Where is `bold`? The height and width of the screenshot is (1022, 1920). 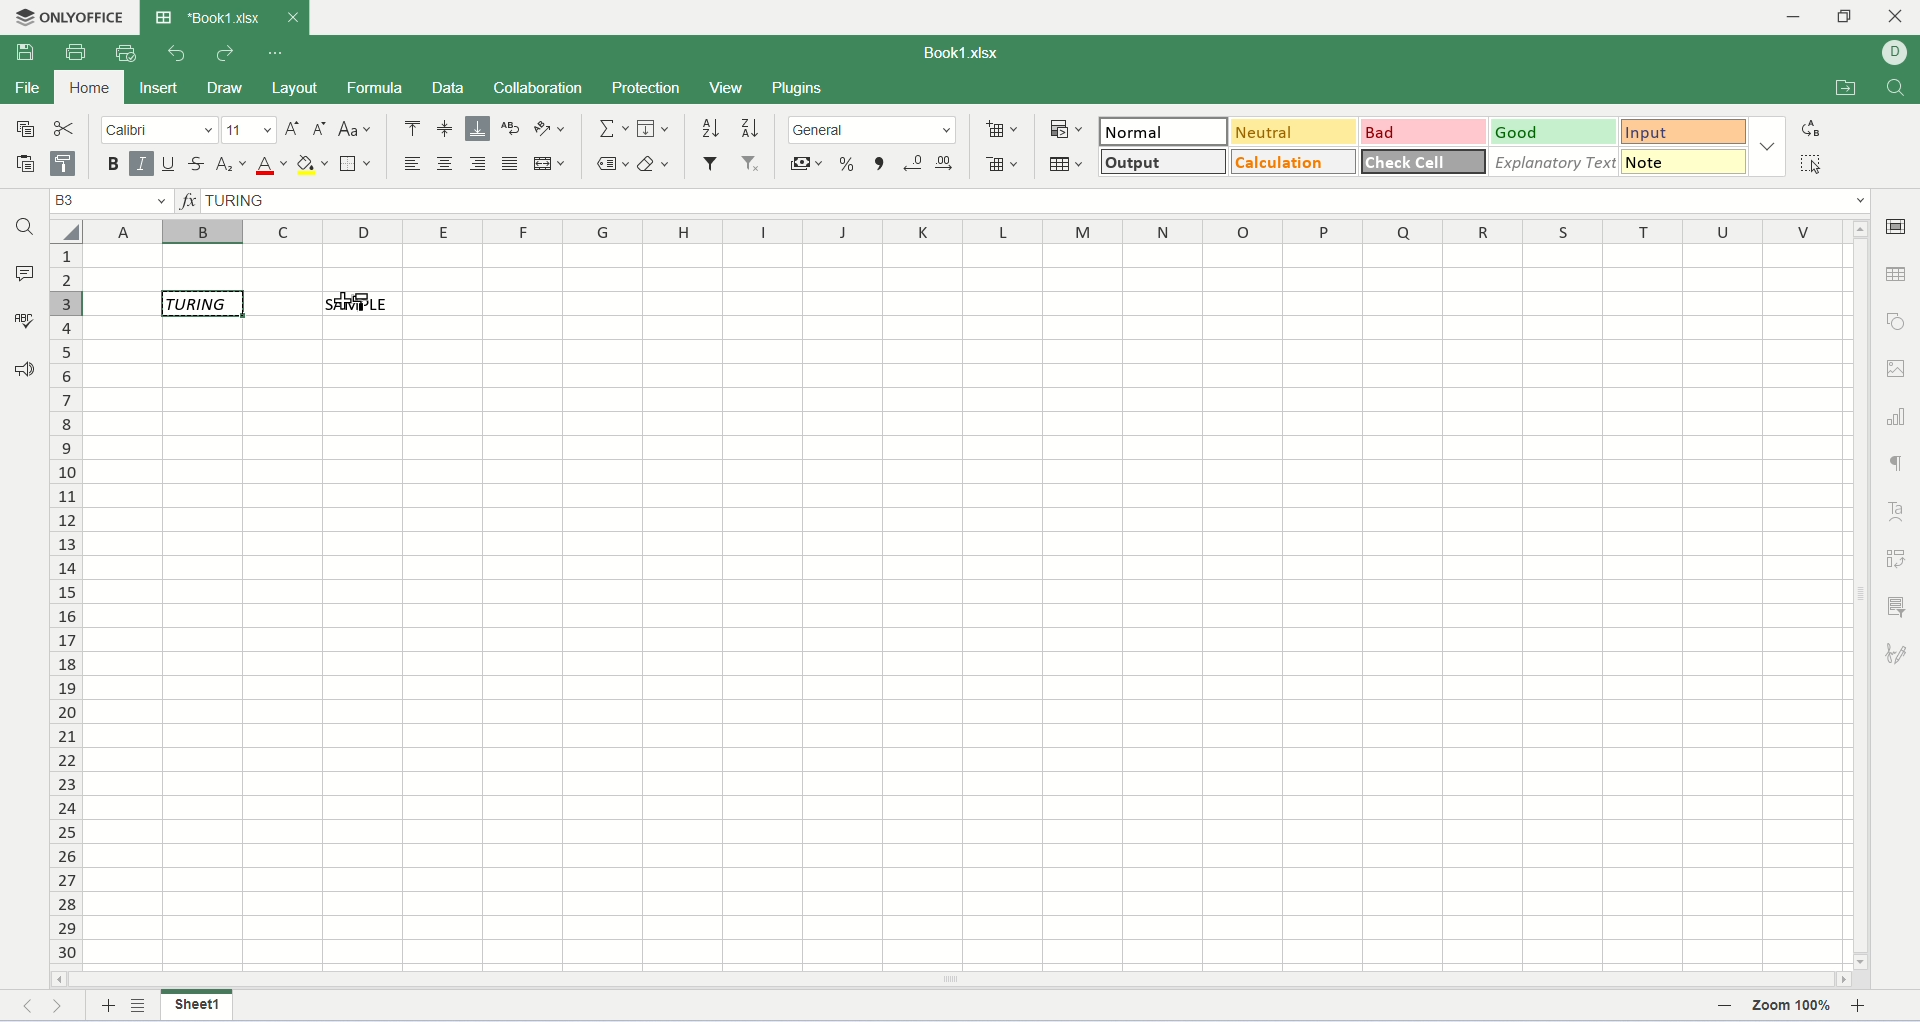 bold is located at coordinates (114, 165).